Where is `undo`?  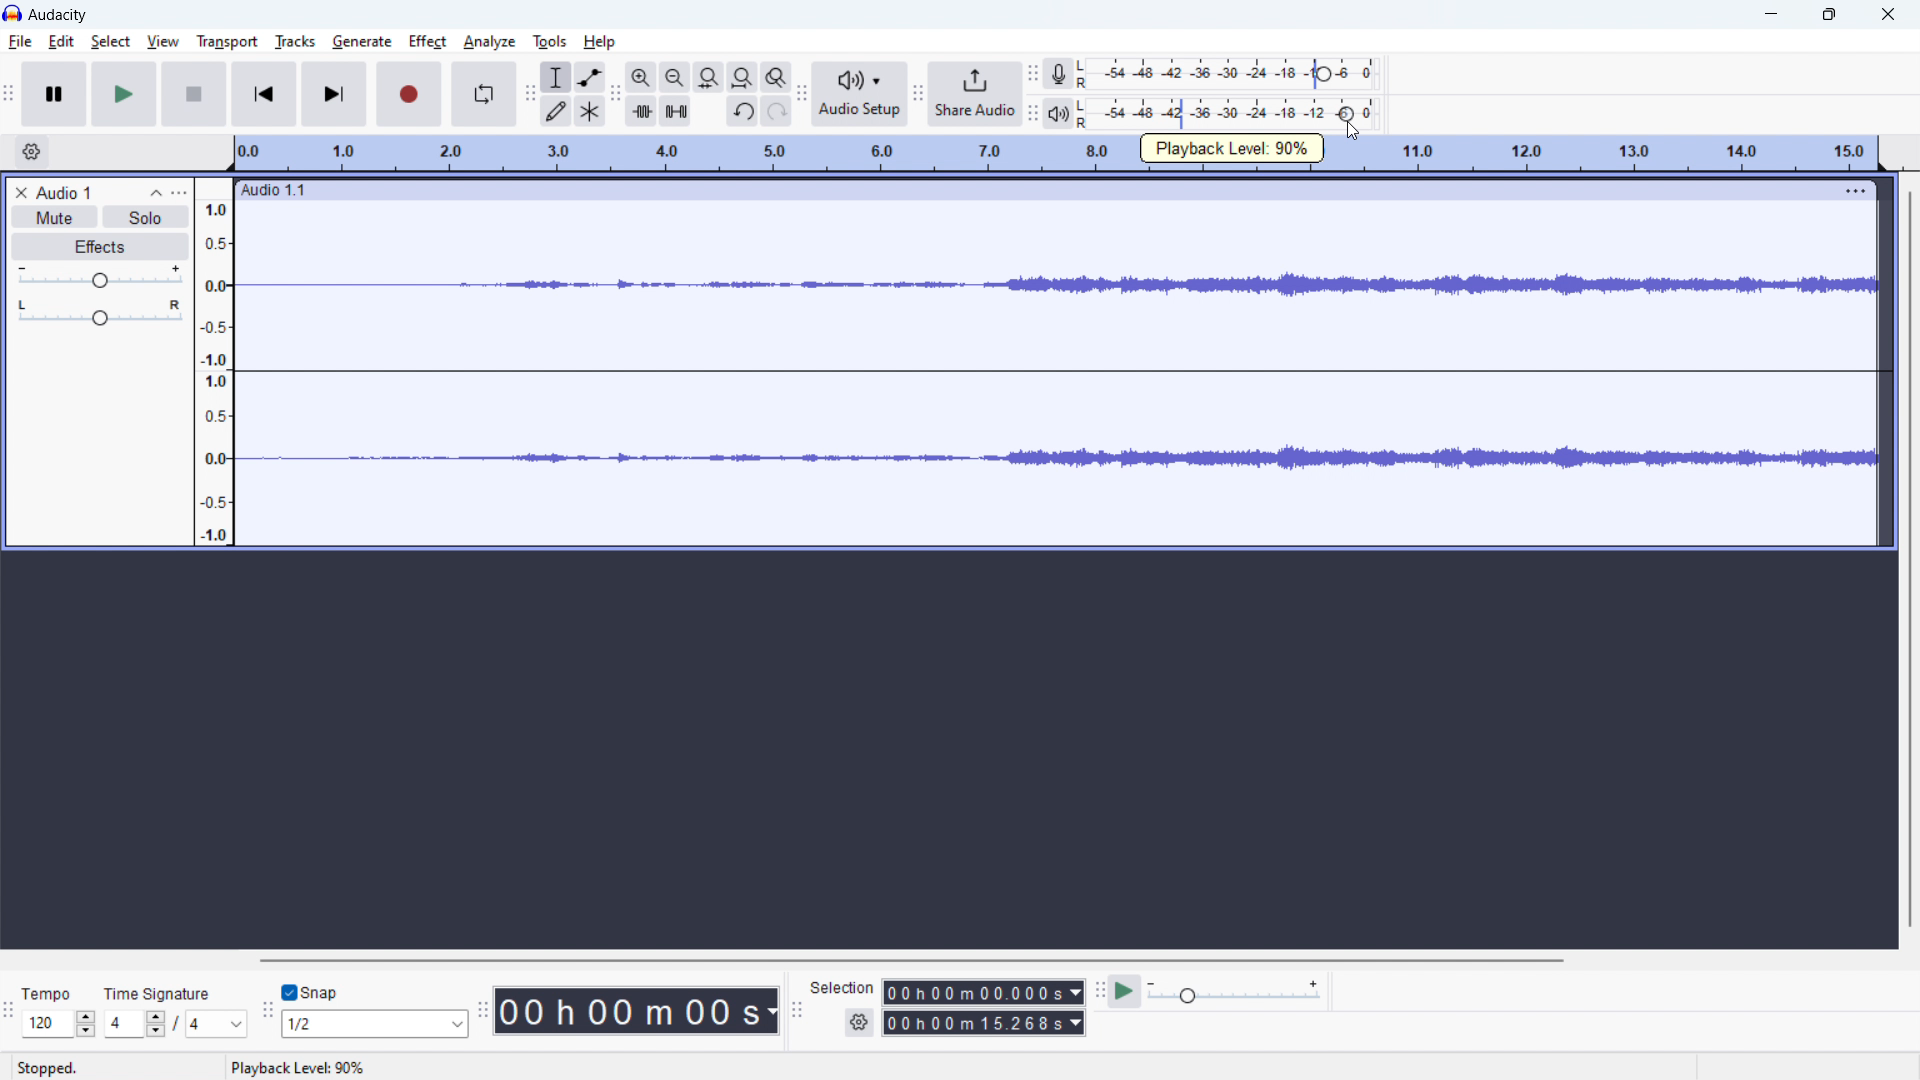 undo is located at coordinates (741, 112).